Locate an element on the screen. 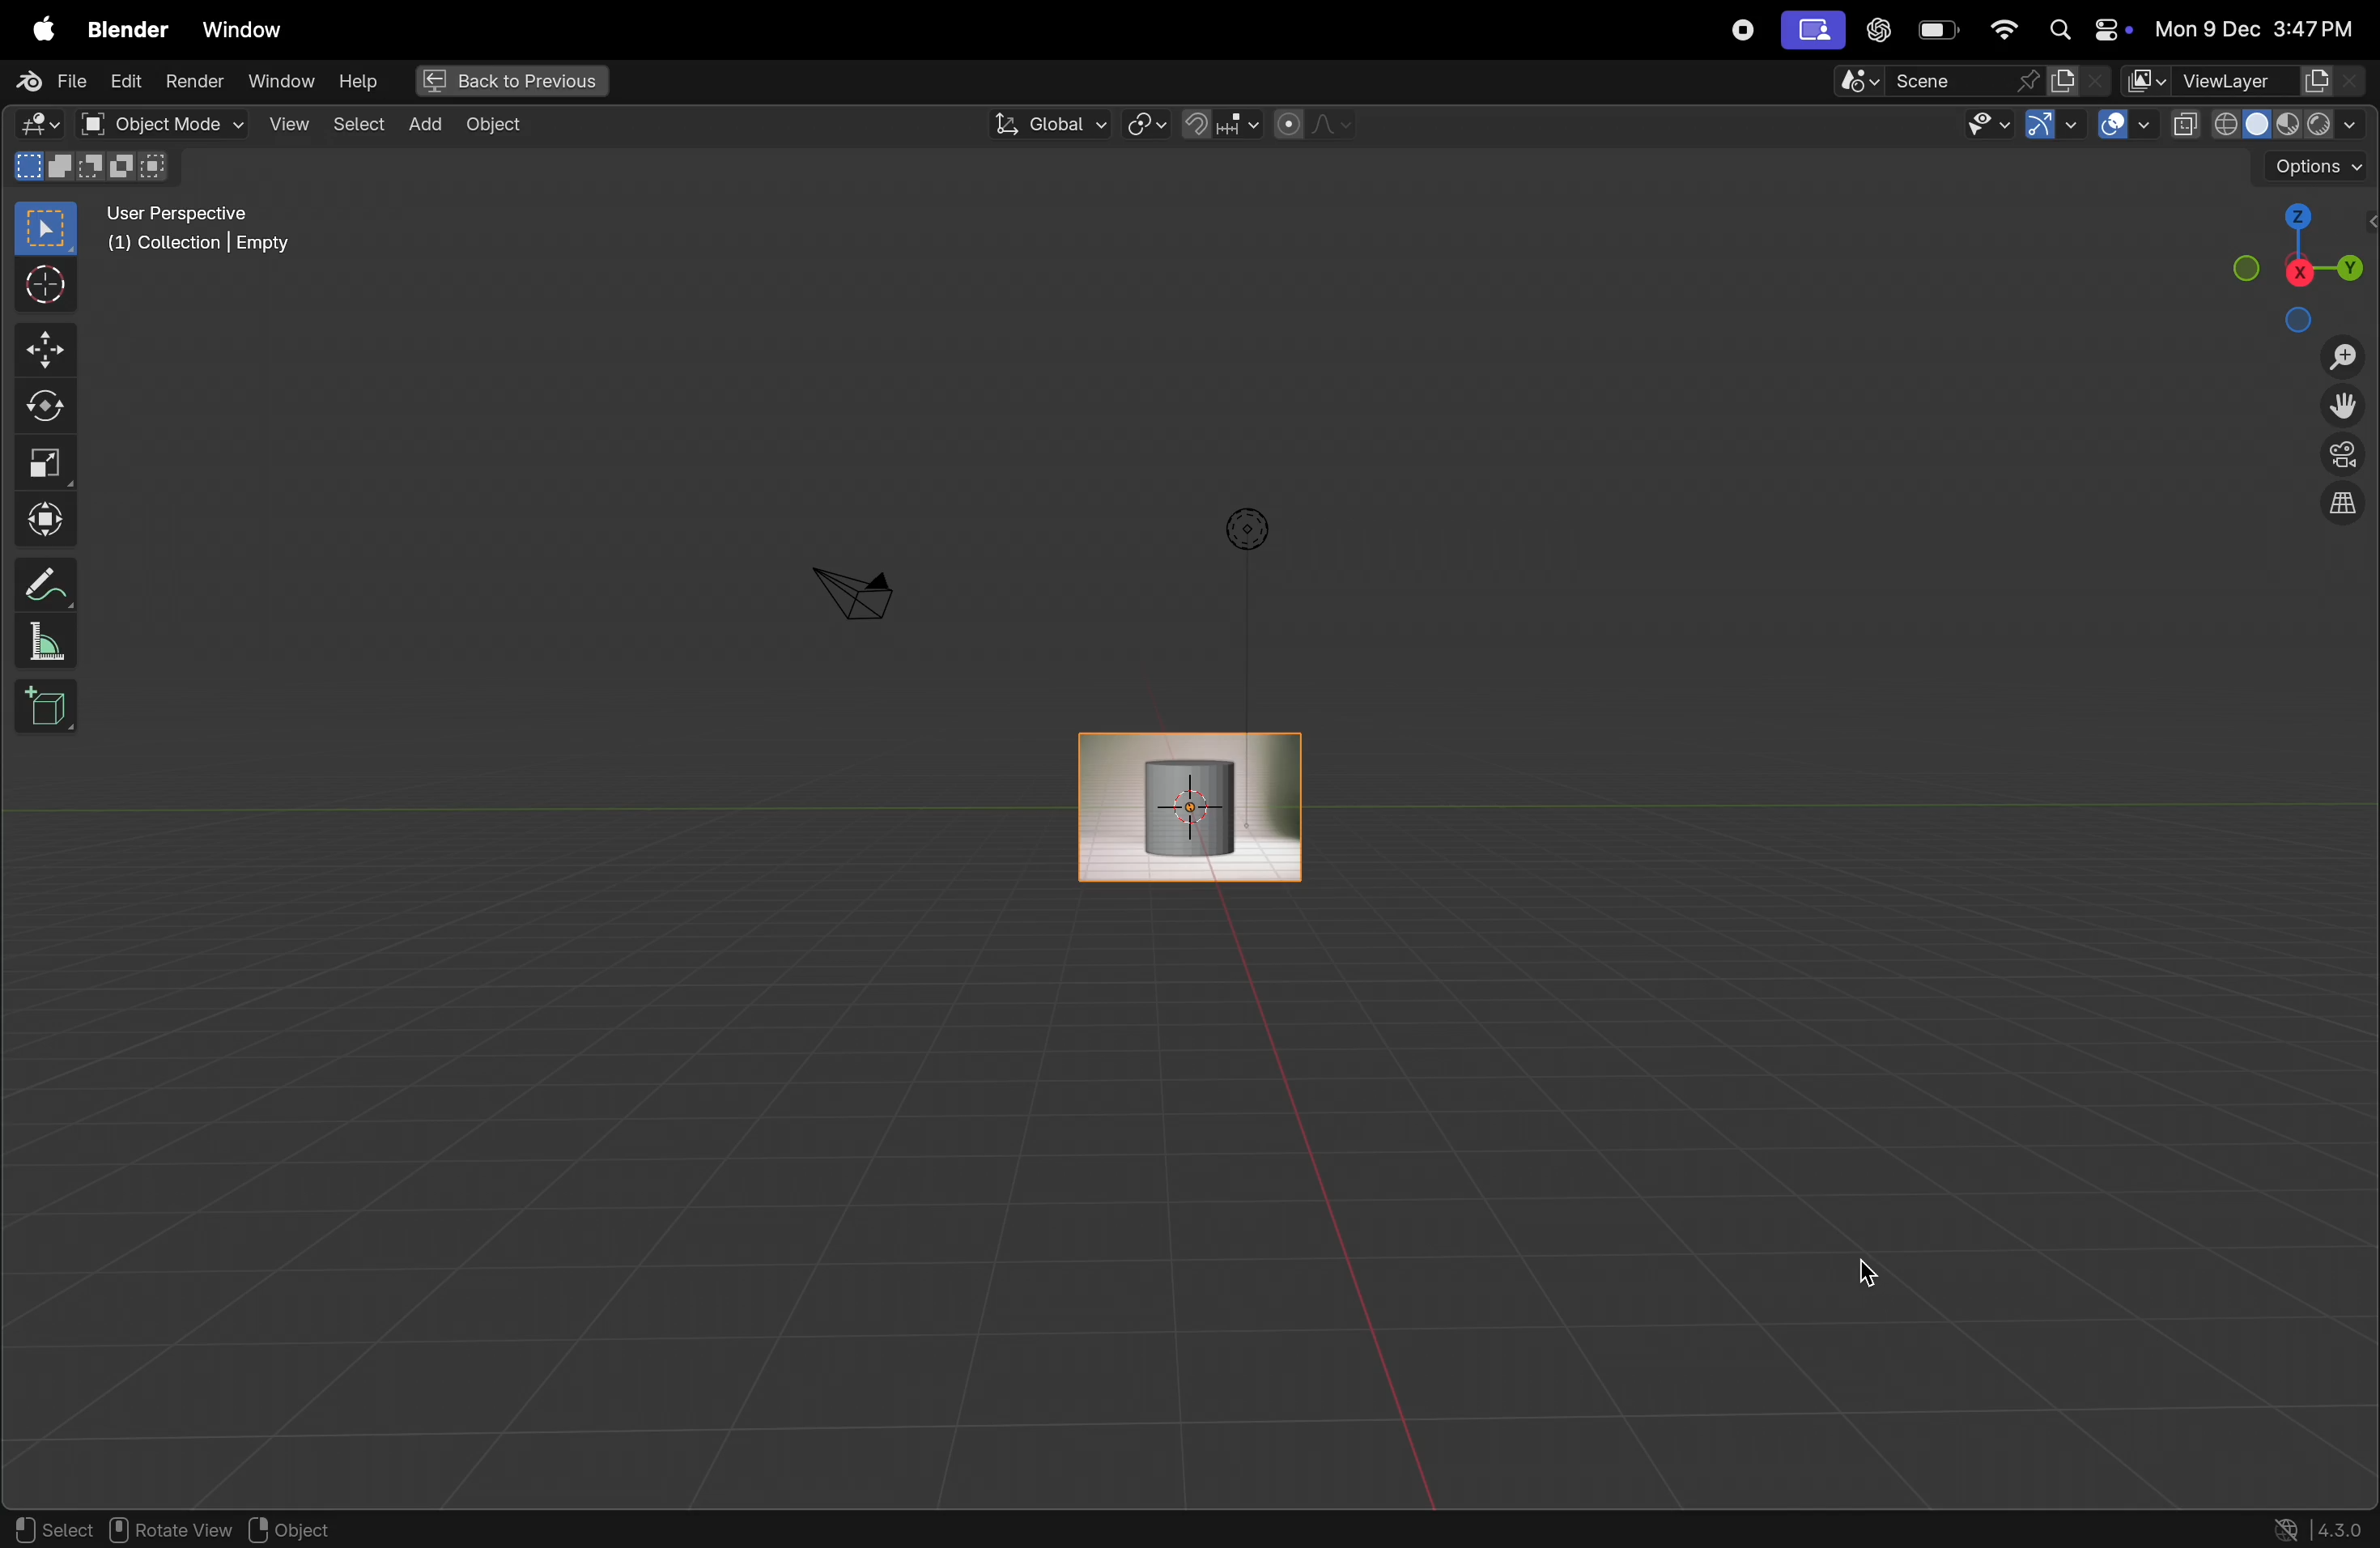  active workspace is located at coordinates (2082, 80).